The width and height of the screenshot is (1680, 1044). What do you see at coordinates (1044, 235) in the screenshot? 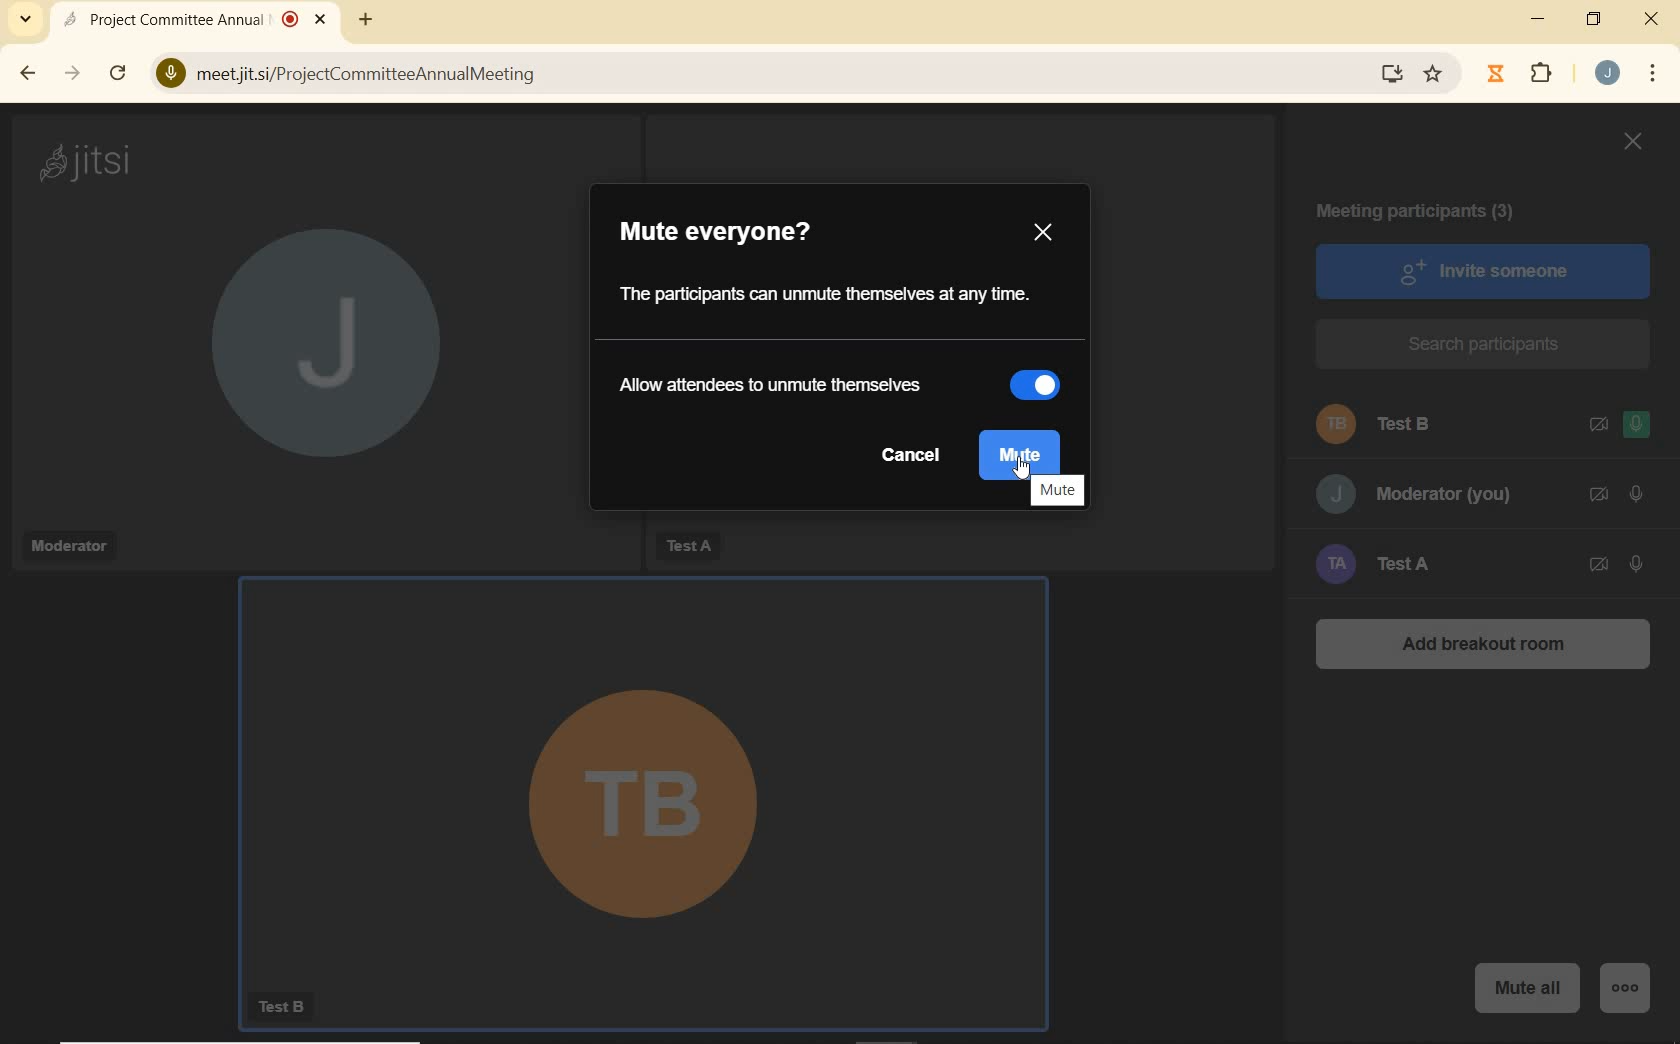
I see `CLOSE` at bounding box center [1044, 235].